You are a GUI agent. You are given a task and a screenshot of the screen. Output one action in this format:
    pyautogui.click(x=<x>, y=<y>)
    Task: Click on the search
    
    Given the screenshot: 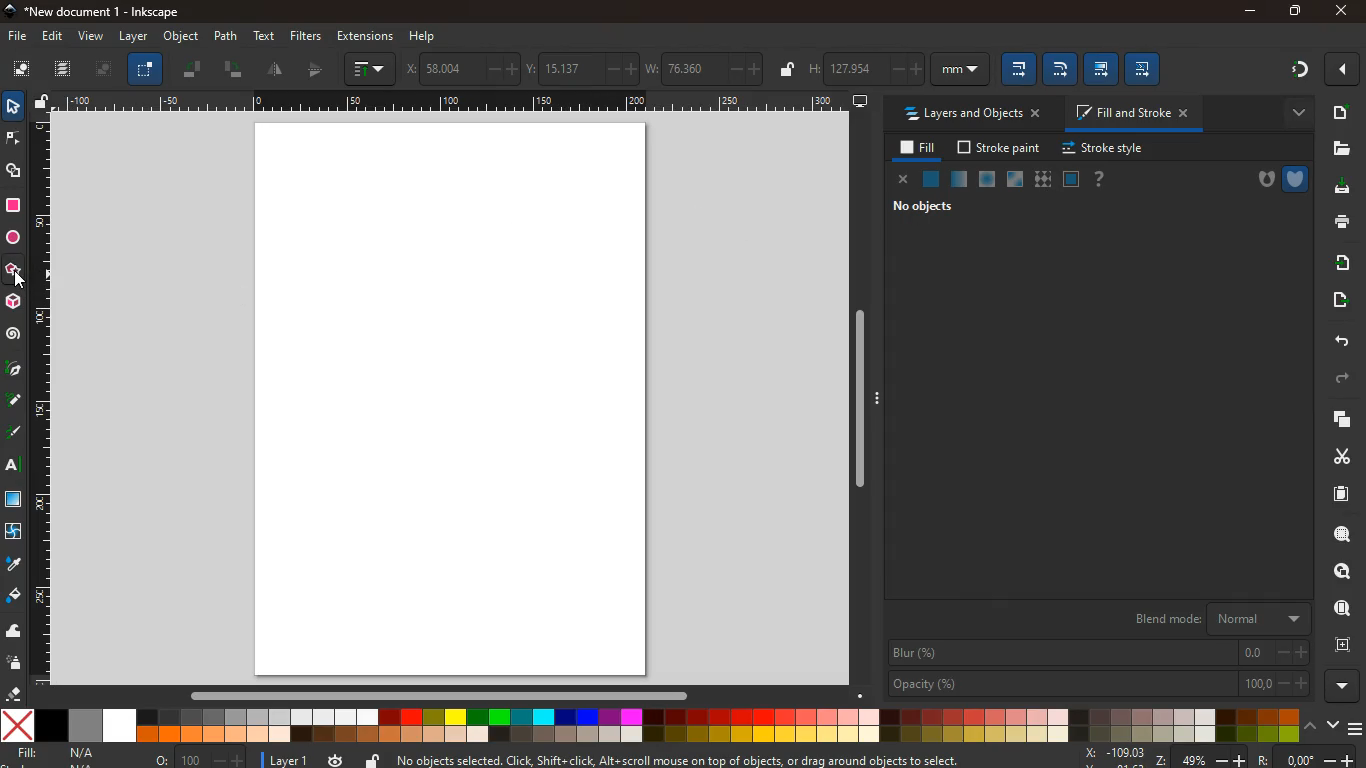 What is the action you would take?
    pyautogui.click(x=1338, y=572)
    